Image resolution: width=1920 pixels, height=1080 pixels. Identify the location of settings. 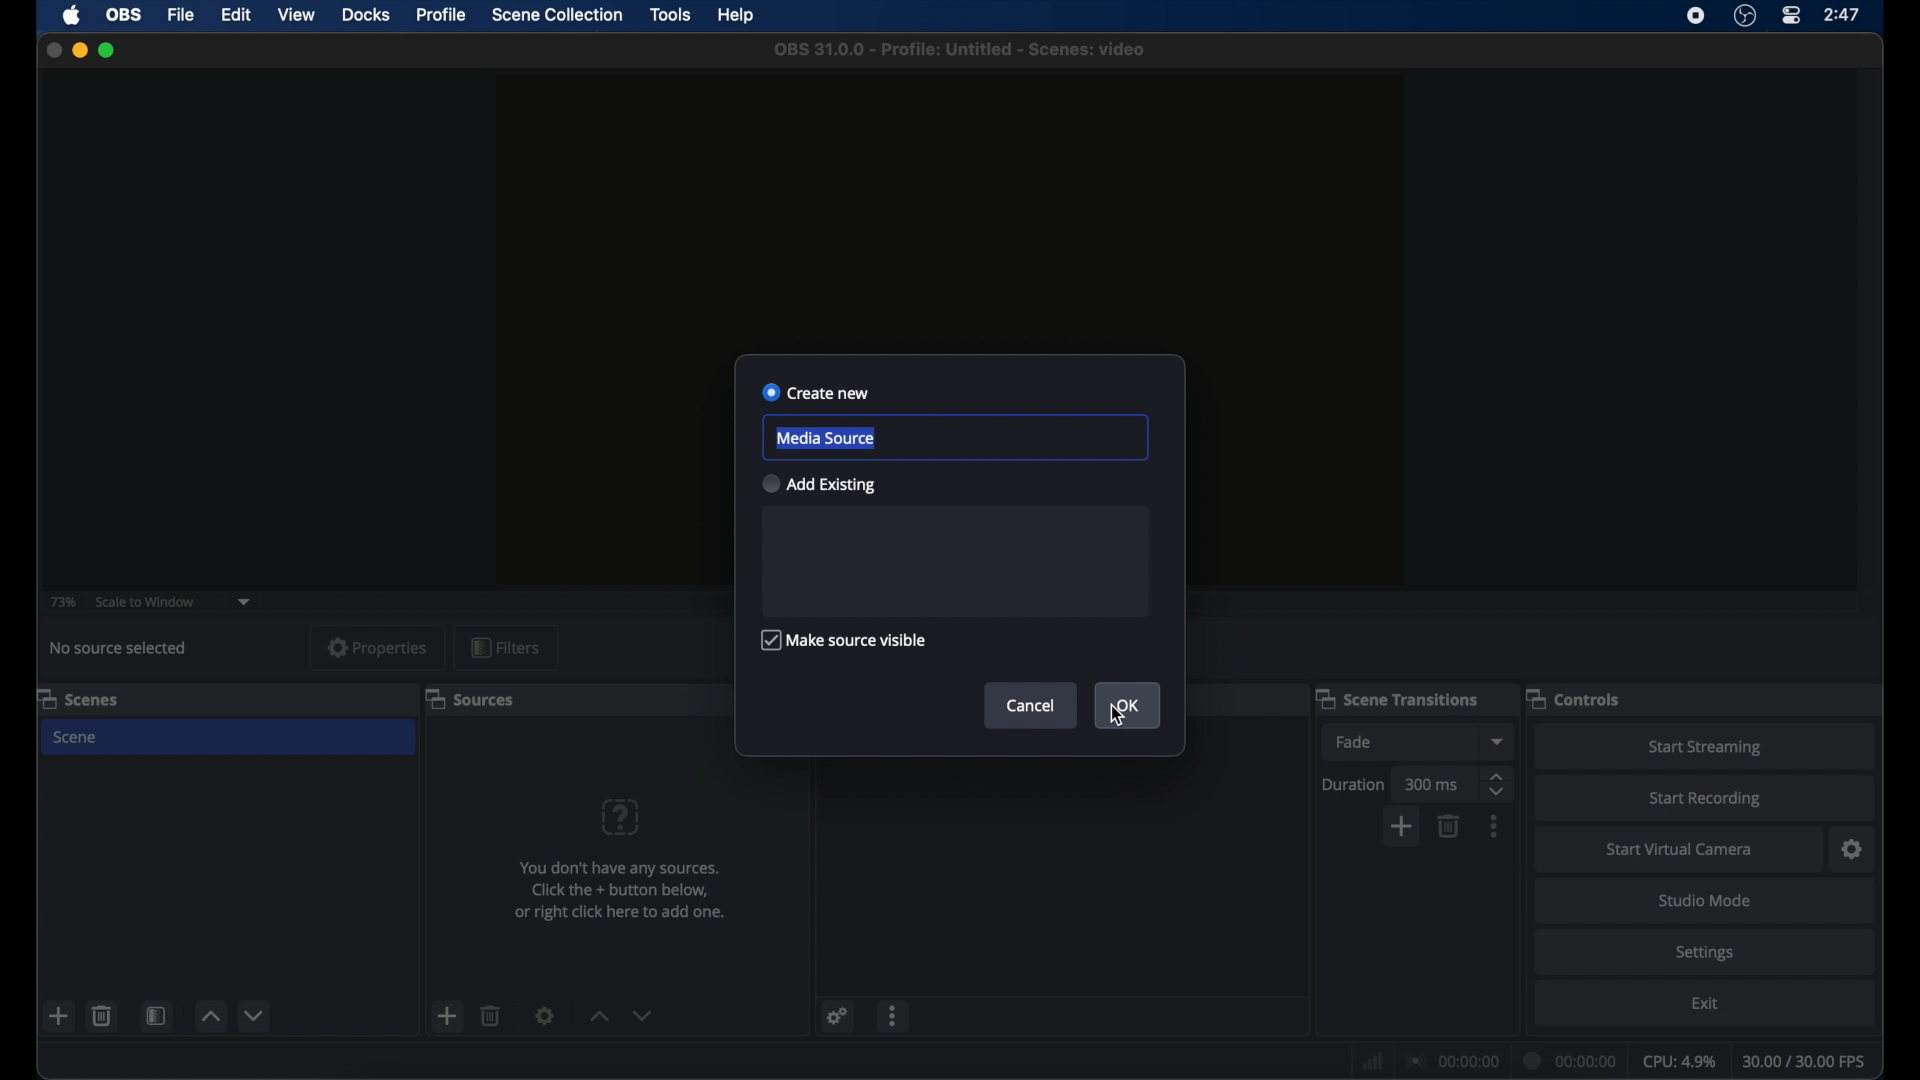
(1705, 954).